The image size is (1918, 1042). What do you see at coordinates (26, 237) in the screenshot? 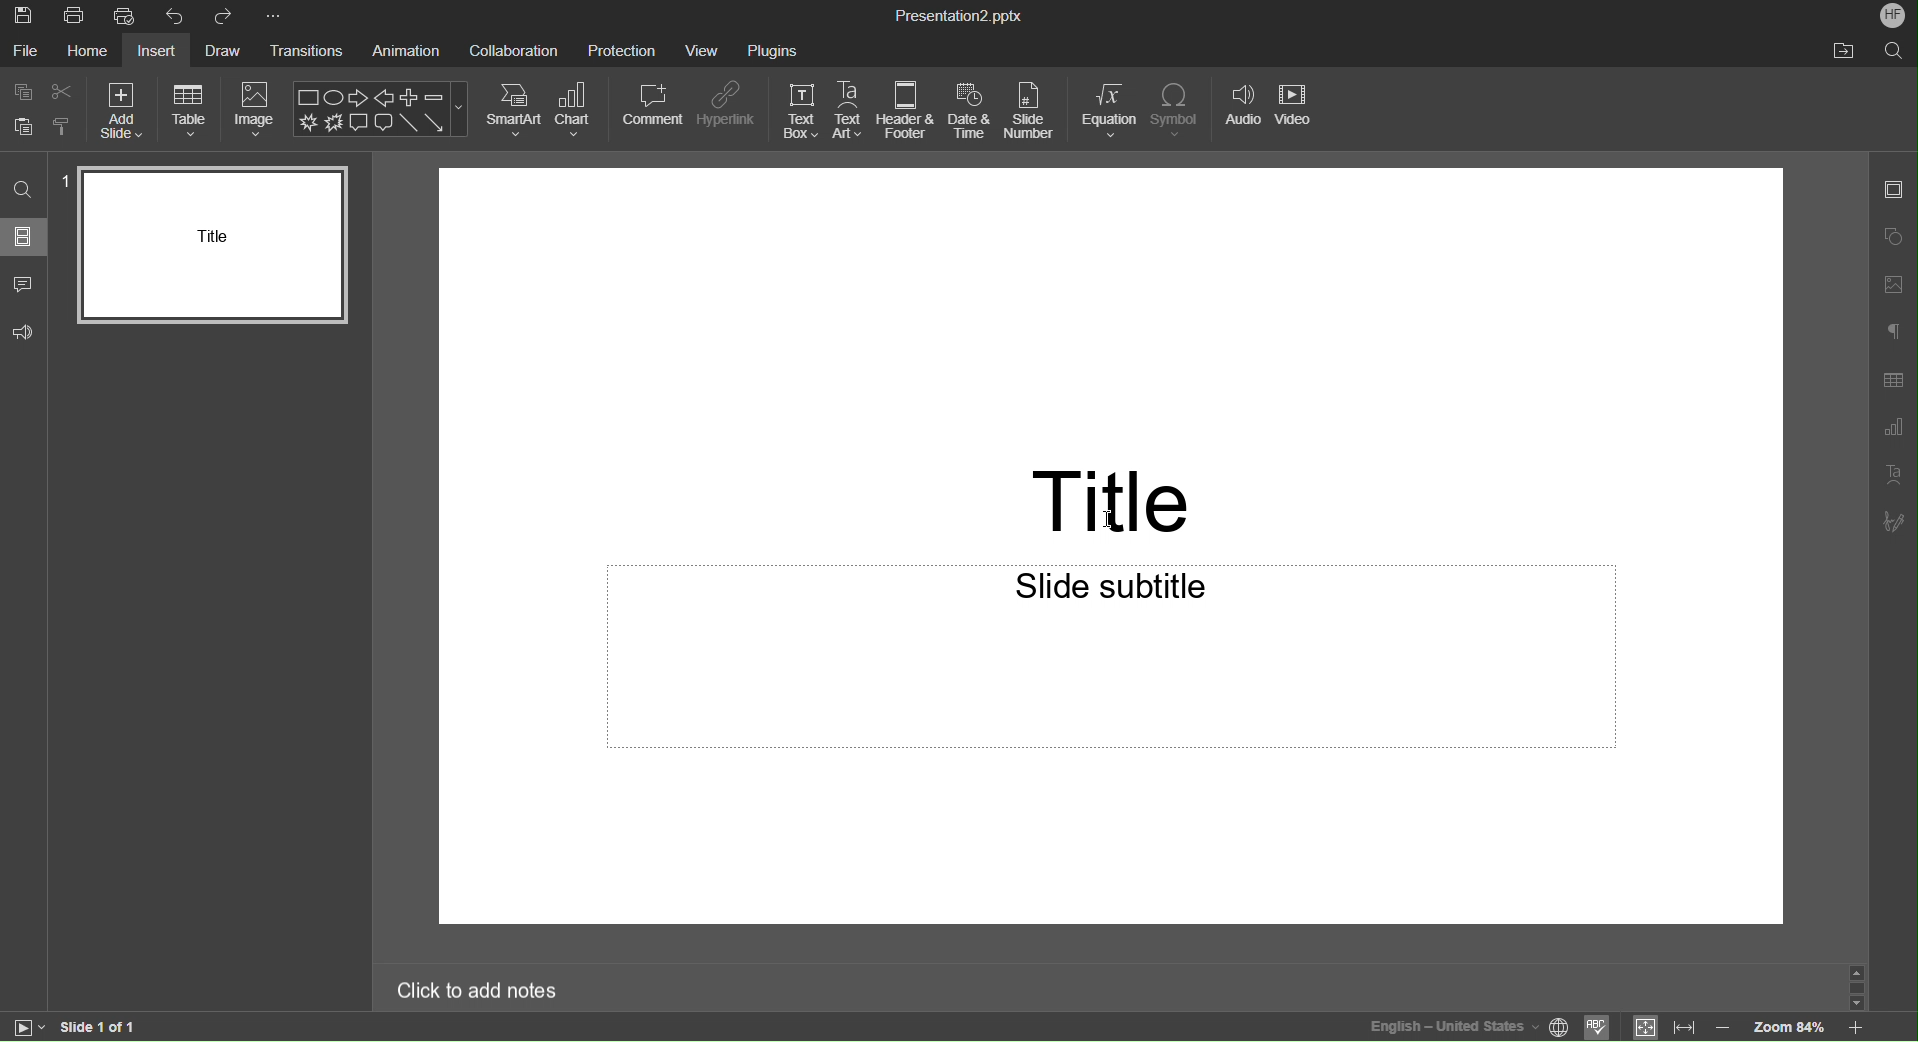
I see `Slides` at bounding box center [26, 237].